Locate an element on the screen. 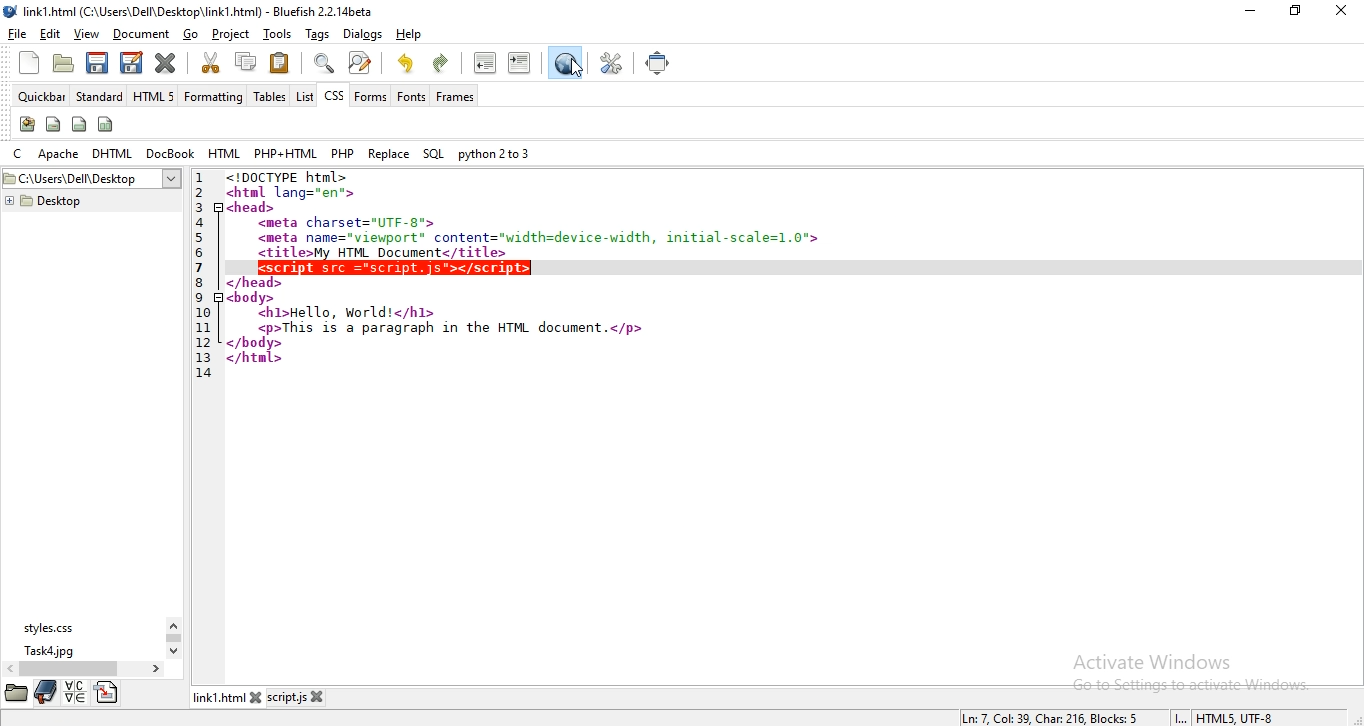 The height and width of the screenshot is (726, 1364). desktop is located at coordinates (93, 179).